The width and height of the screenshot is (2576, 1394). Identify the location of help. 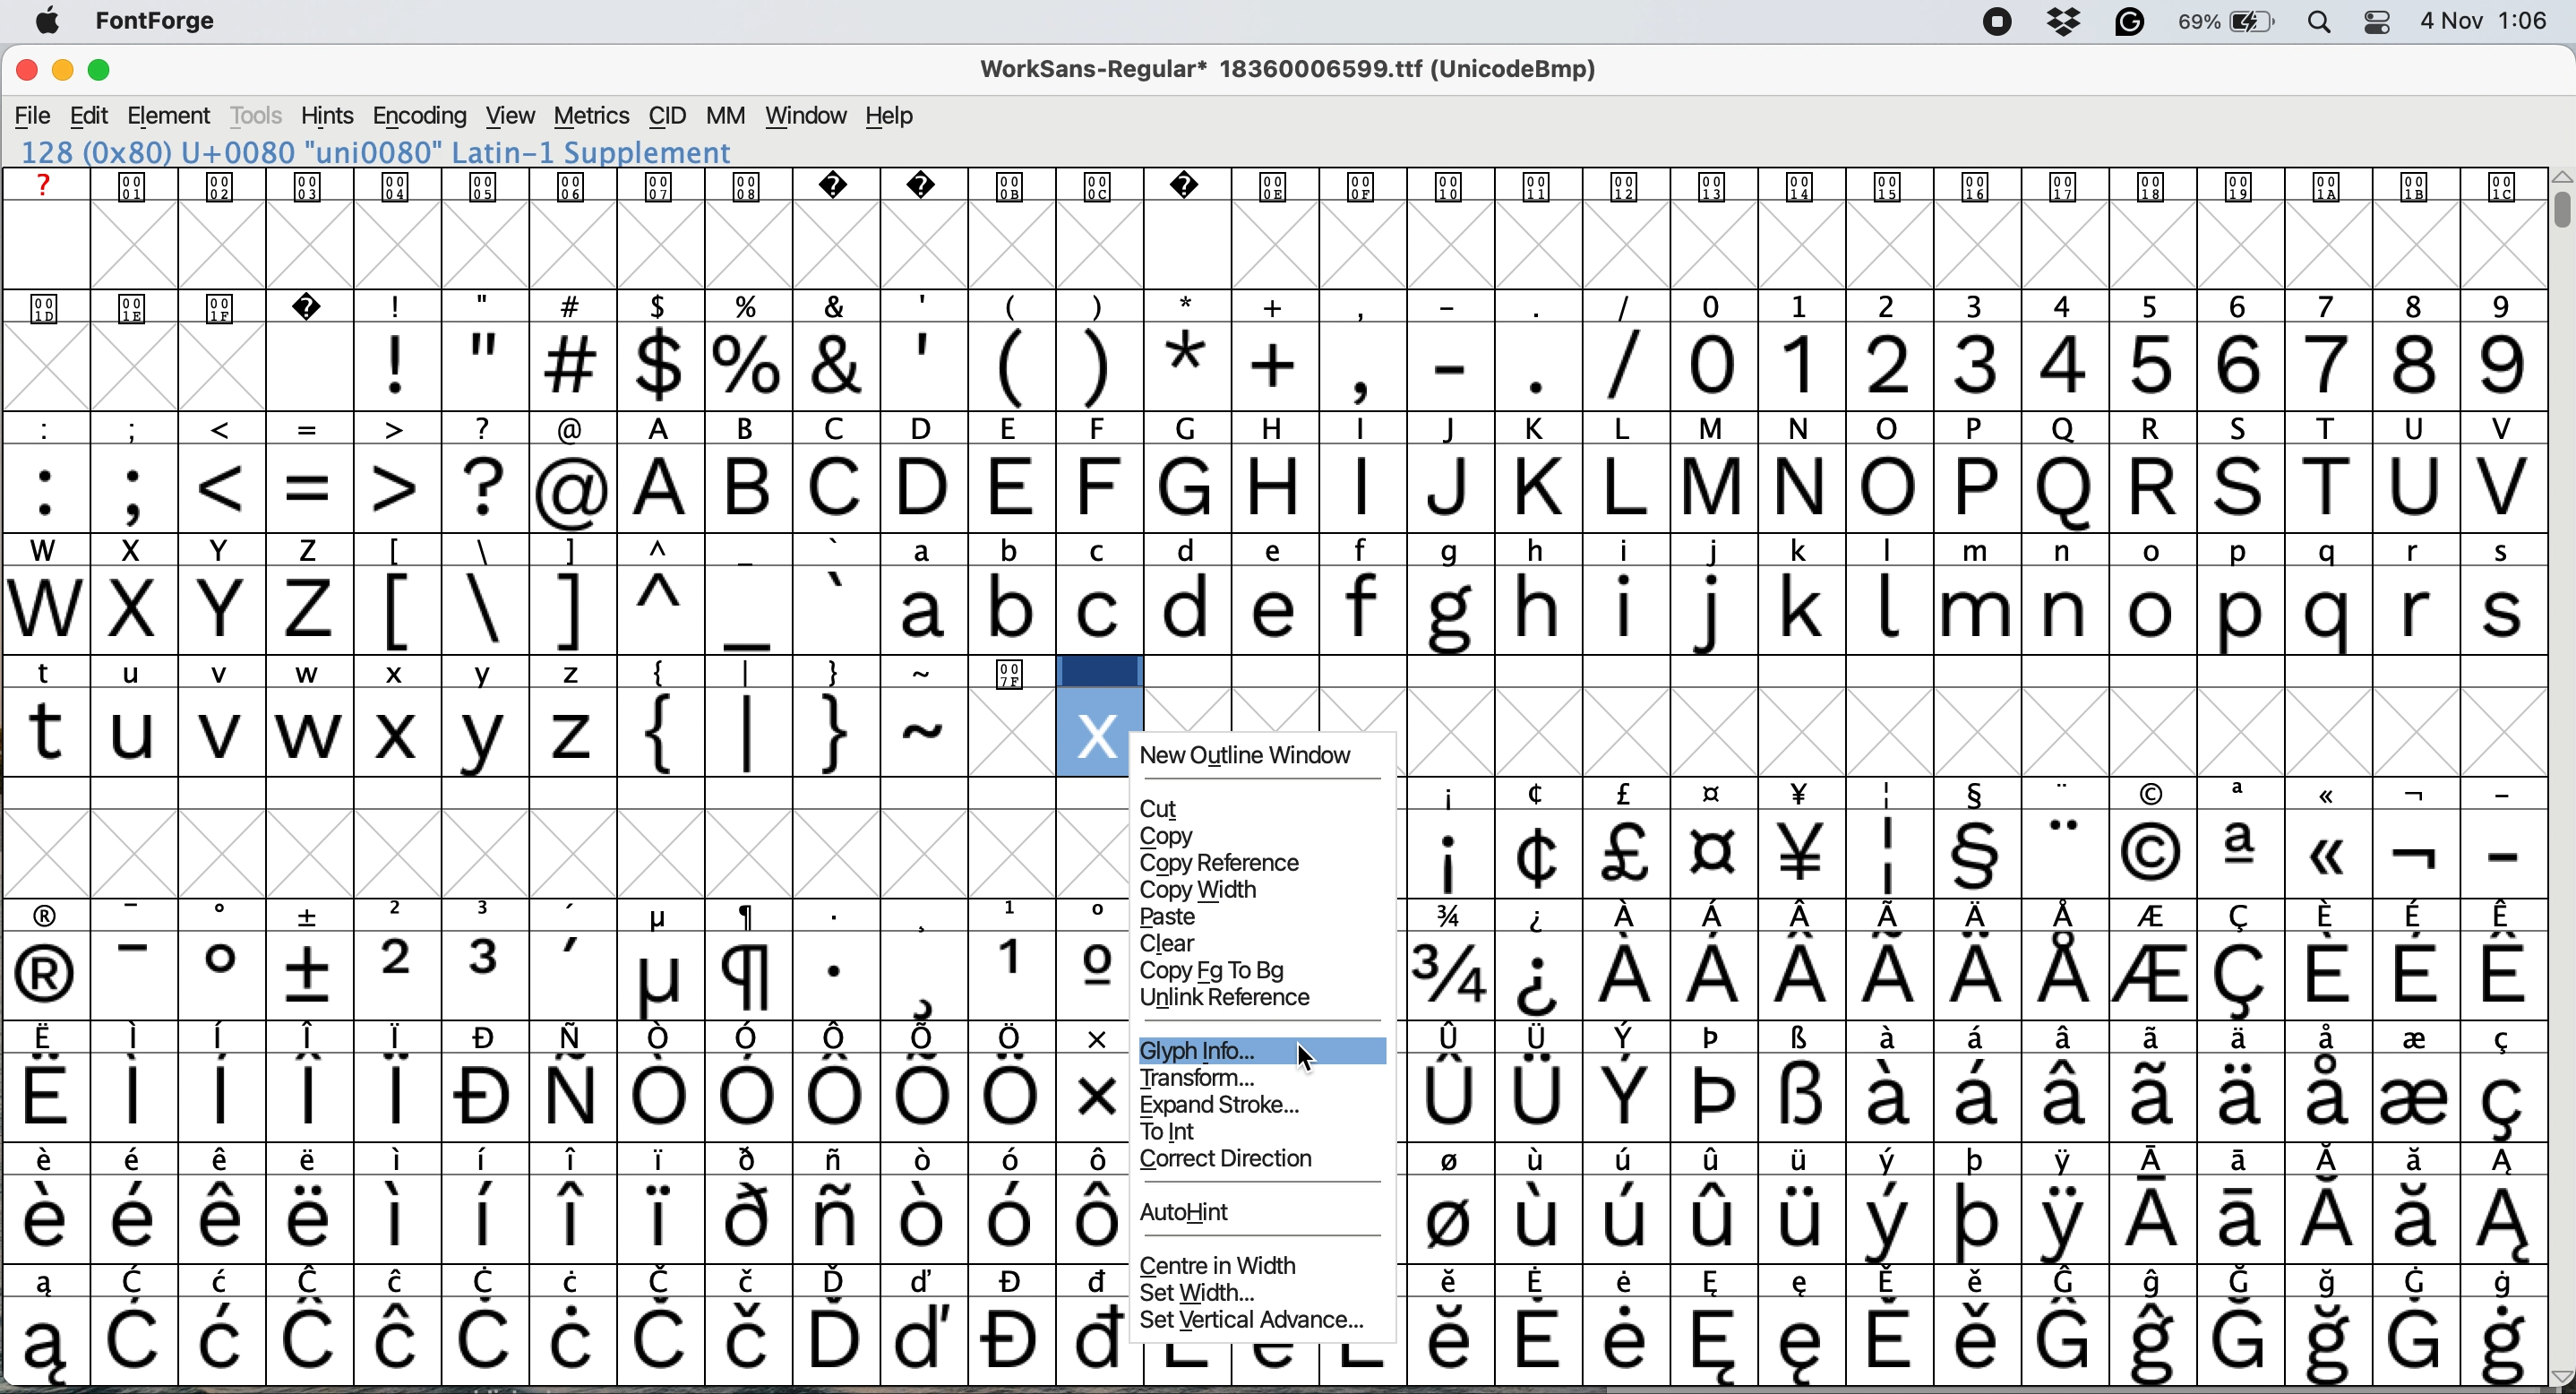
(892, 117).